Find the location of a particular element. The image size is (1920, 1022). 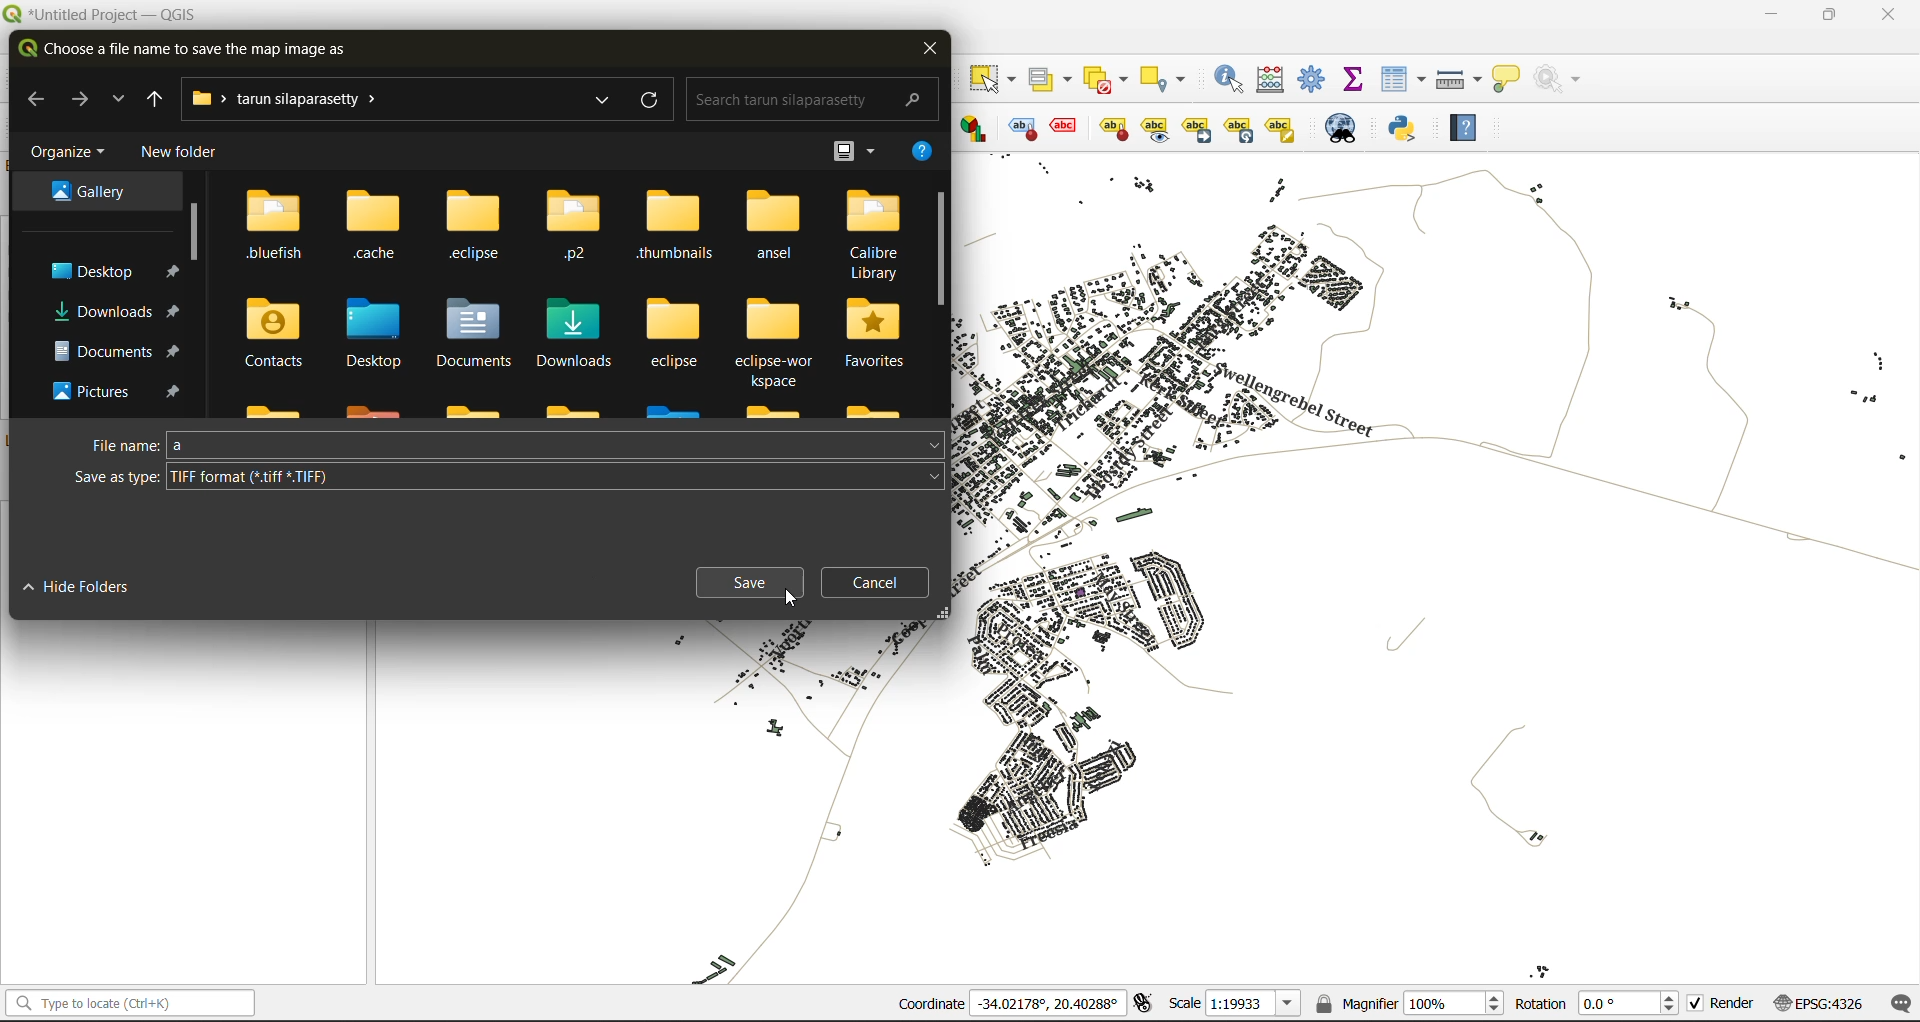

cursor is located at coordinates (791, 600).